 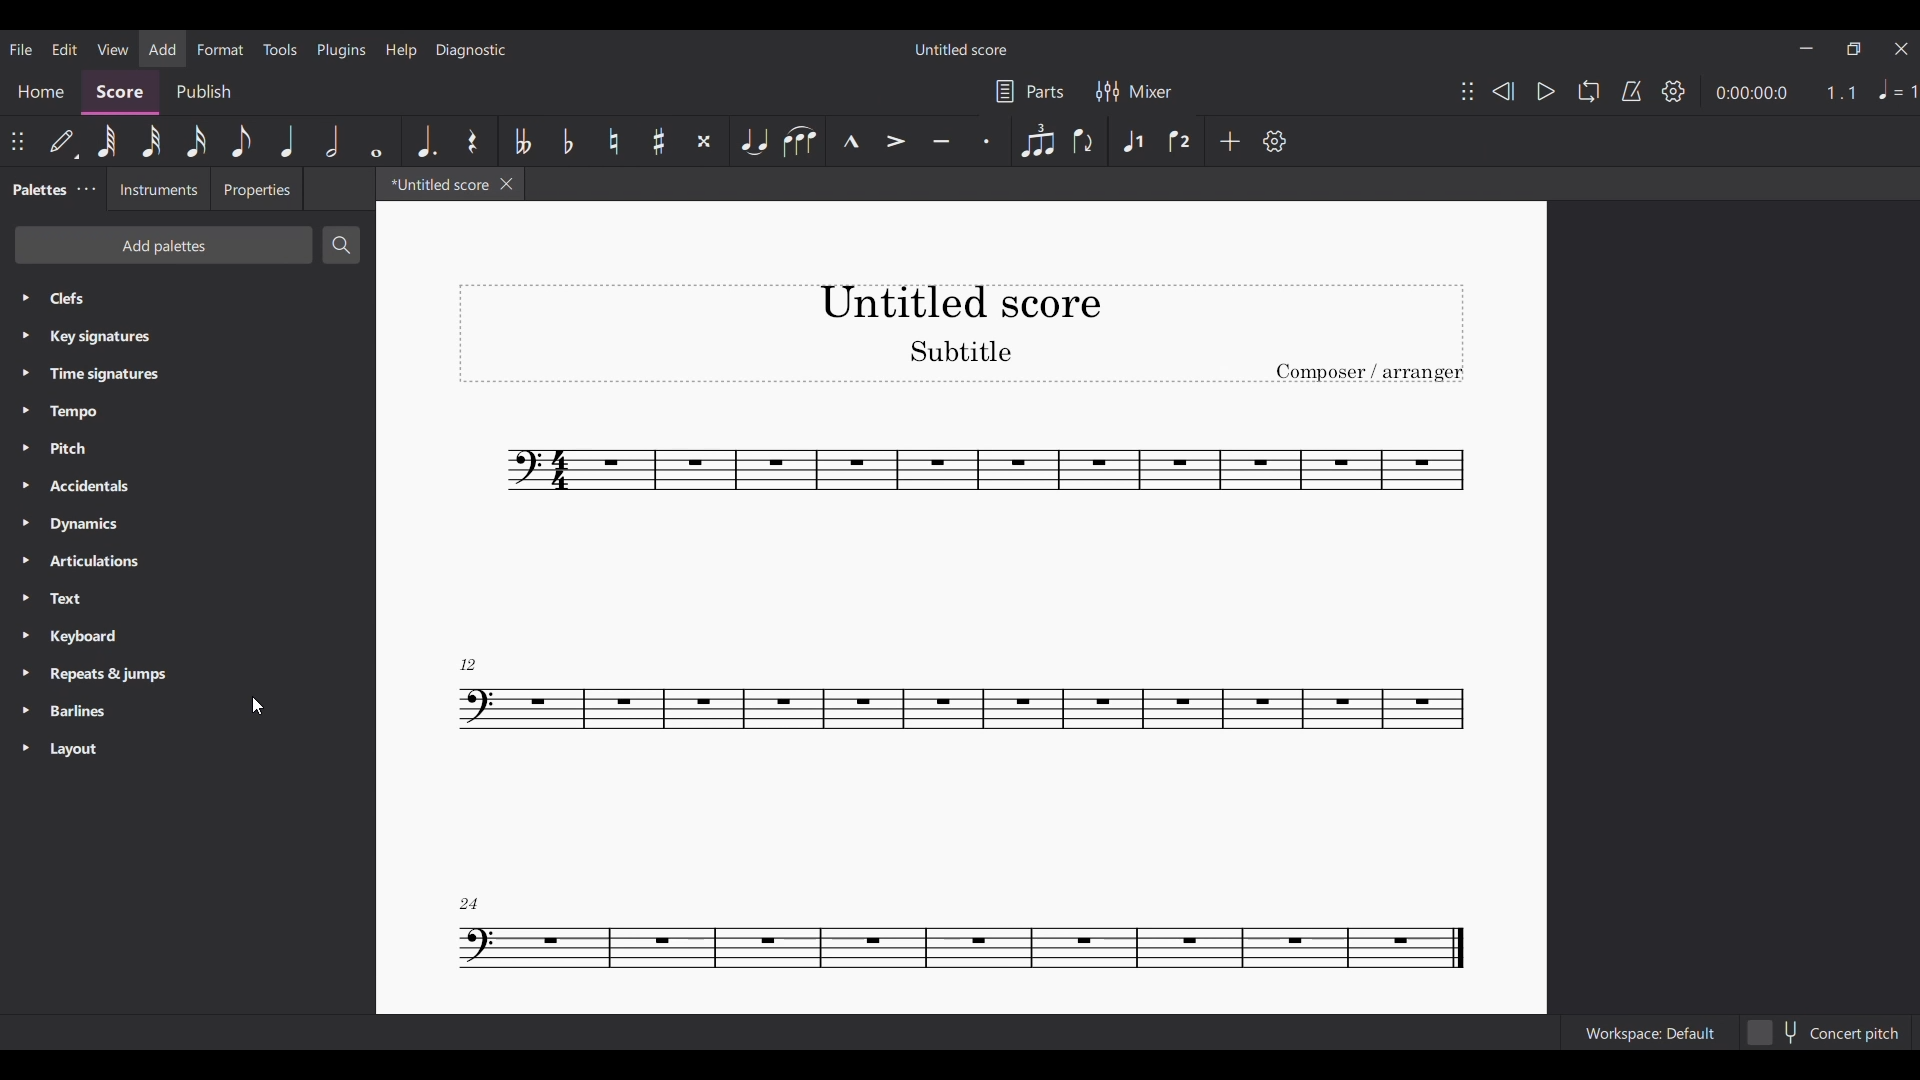 What do you see at coordinates (37, 92) in the screenshot?
I see `Home` at bounding box center [37, 92].